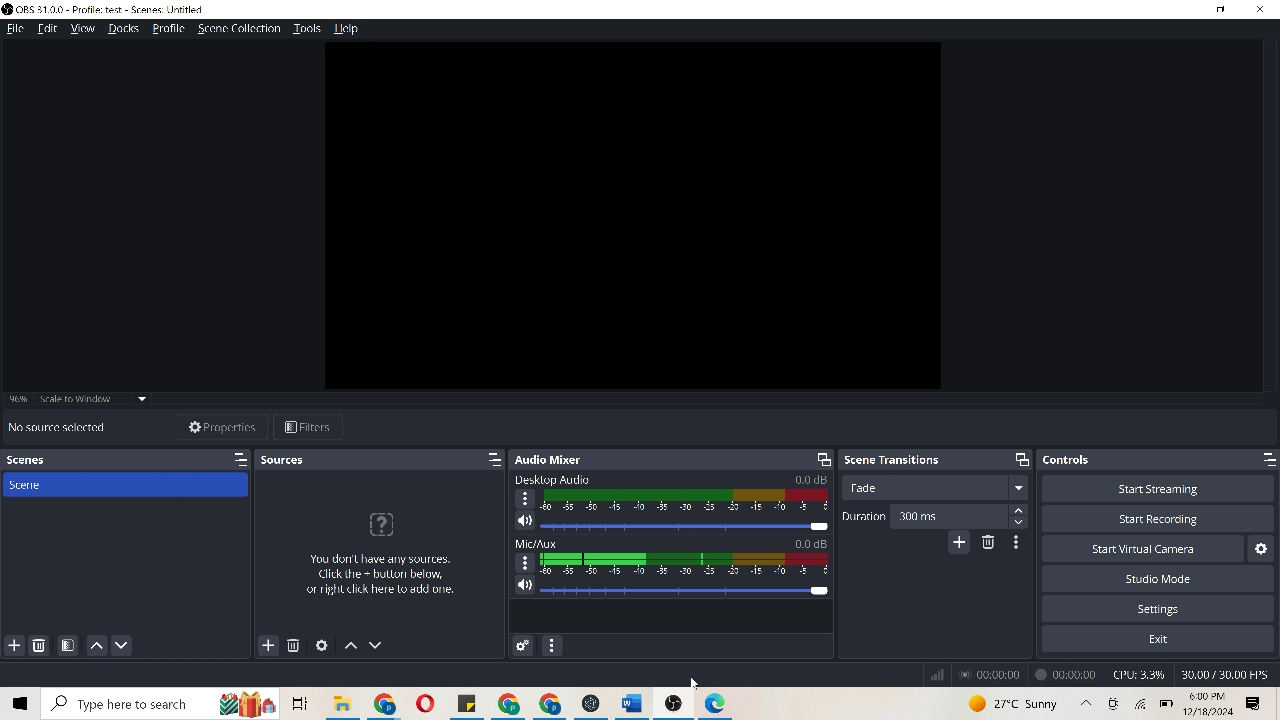  I want to click on exit, so click(1156, 636).